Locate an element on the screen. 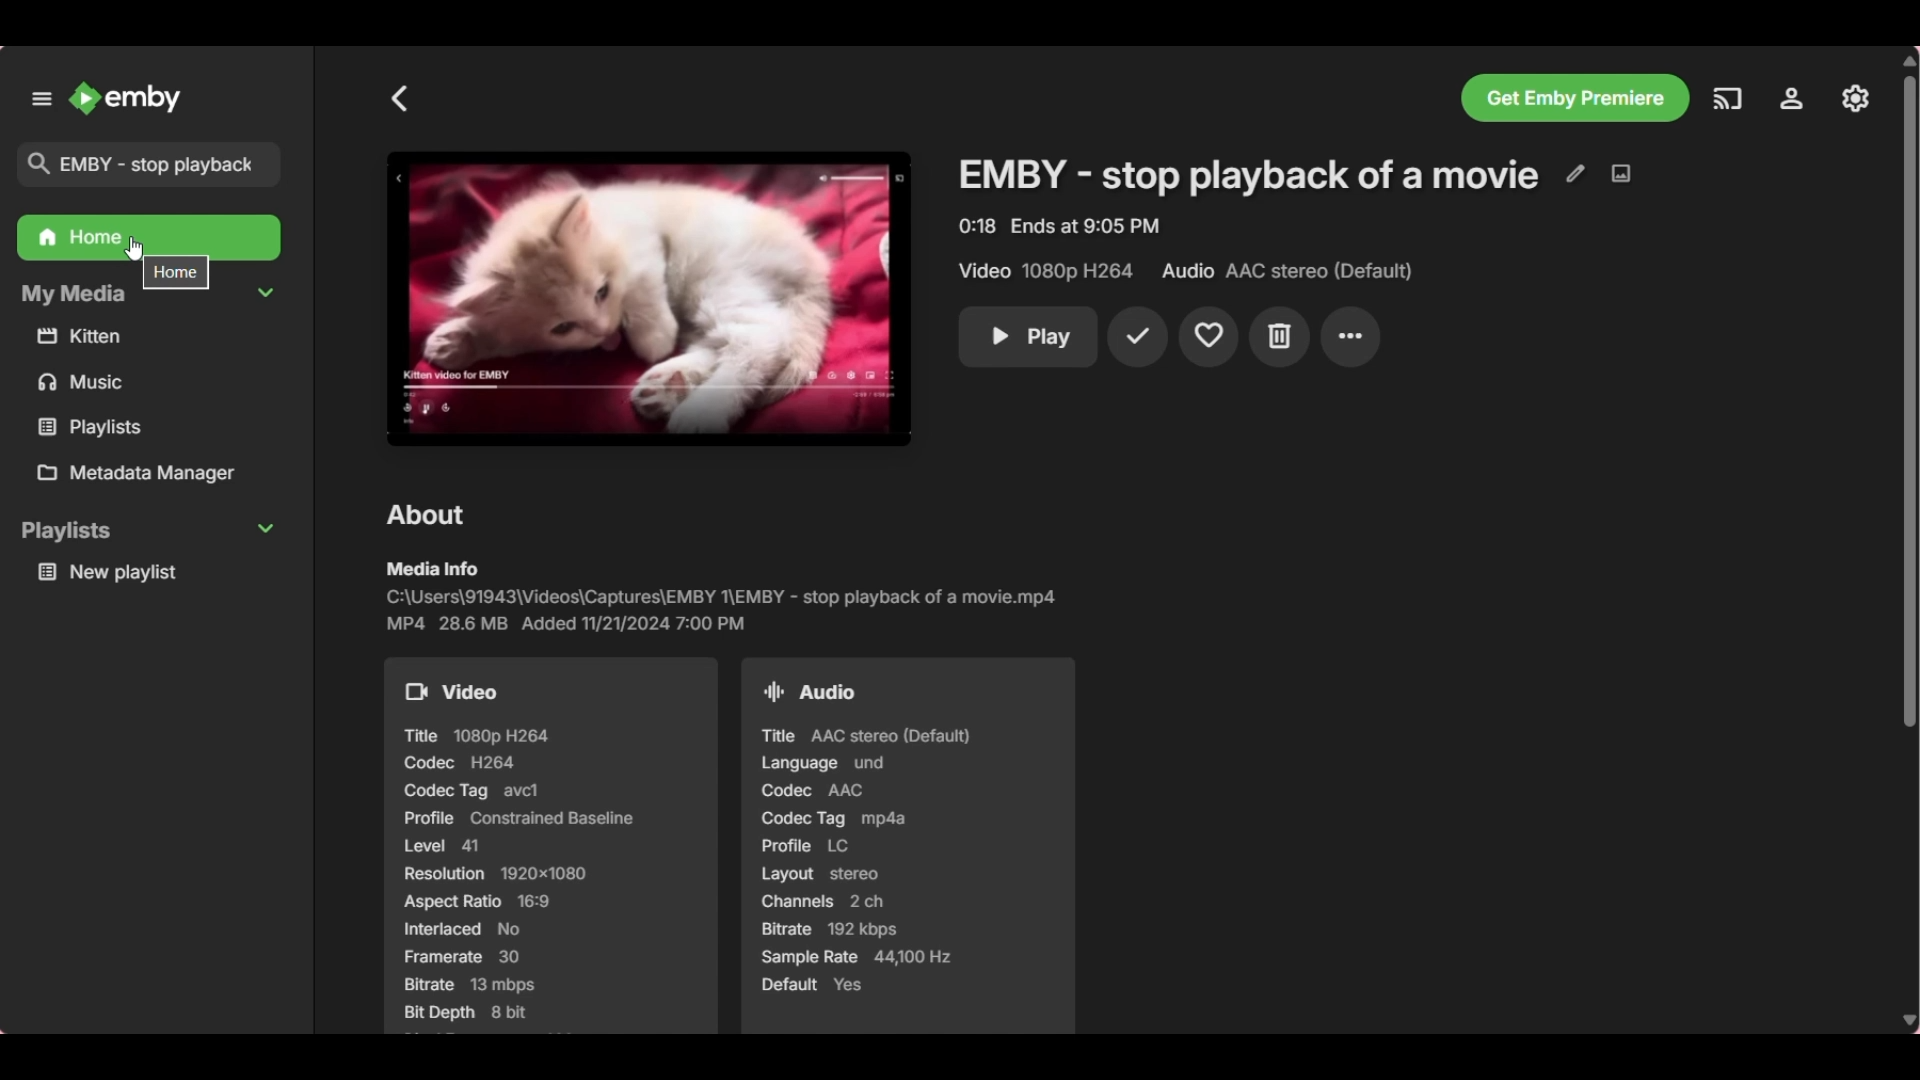 The image size is (1920, 1080). Title AAC stereo (Default)
Language und

Codec AAC

Codec Tag mpda
Profile LC

Layout stereo

Channels 2 ch

Bitrate 192 kbps
Sample Rate 44,100 Hz
Default Yes is located at coordinates (889, 875).